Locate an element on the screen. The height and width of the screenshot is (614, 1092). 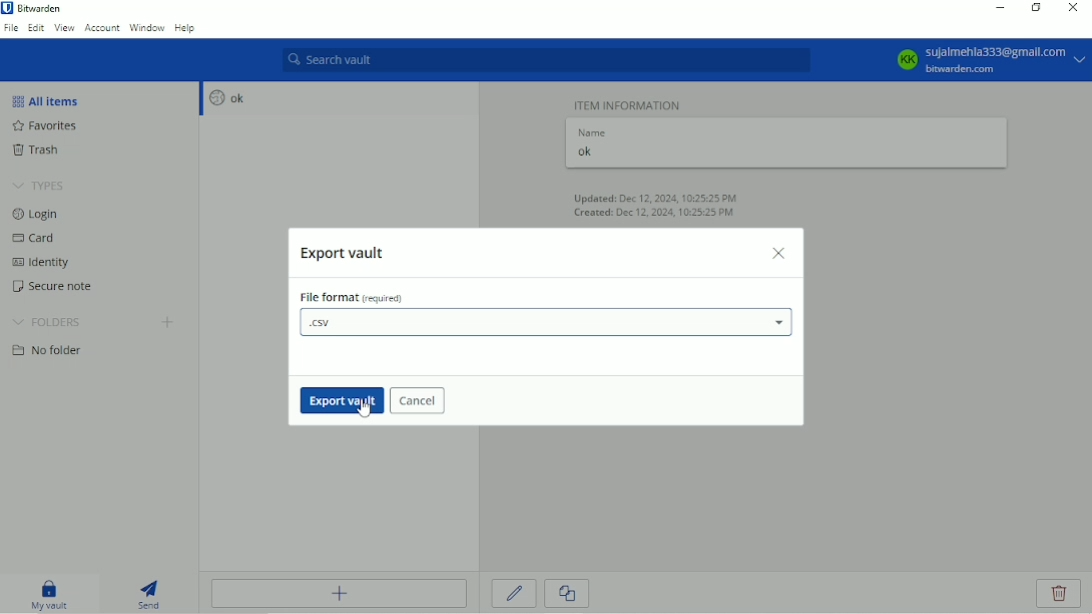
Item information is located at coordinates (629, 103).